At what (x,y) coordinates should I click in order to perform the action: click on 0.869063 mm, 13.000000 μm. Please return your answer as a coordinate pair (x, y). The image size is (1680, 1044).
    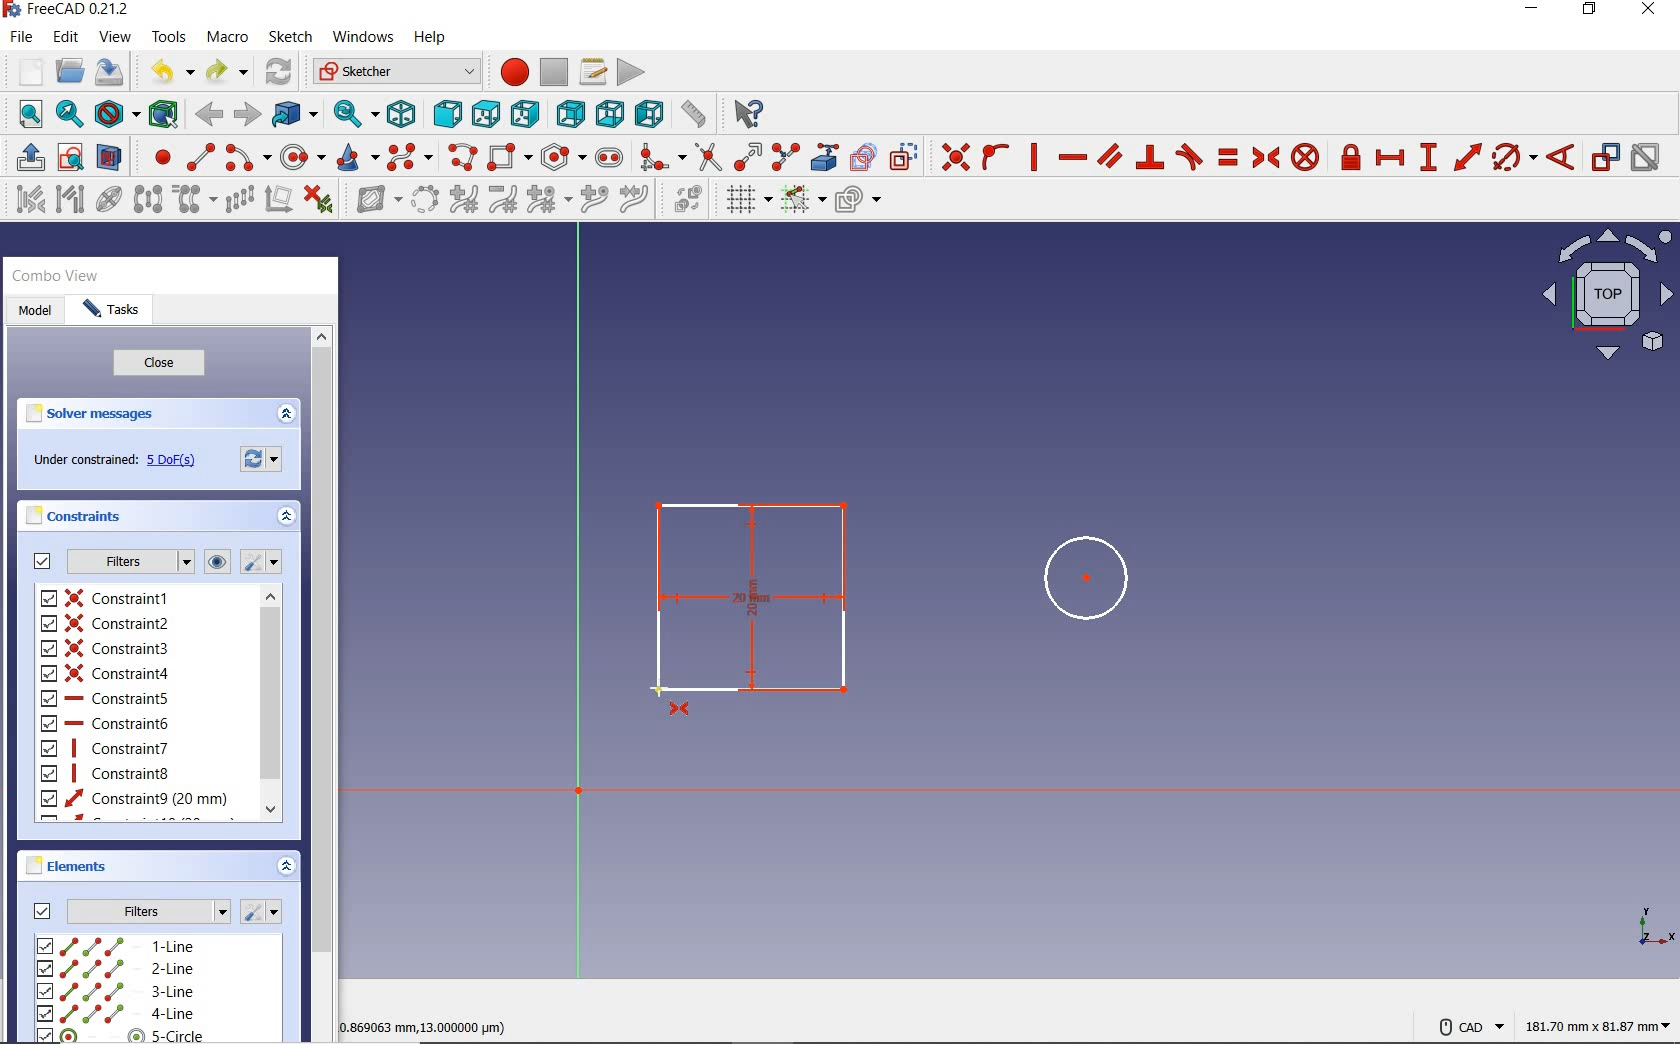
    Looking at the image, I should click on (428, 1028).